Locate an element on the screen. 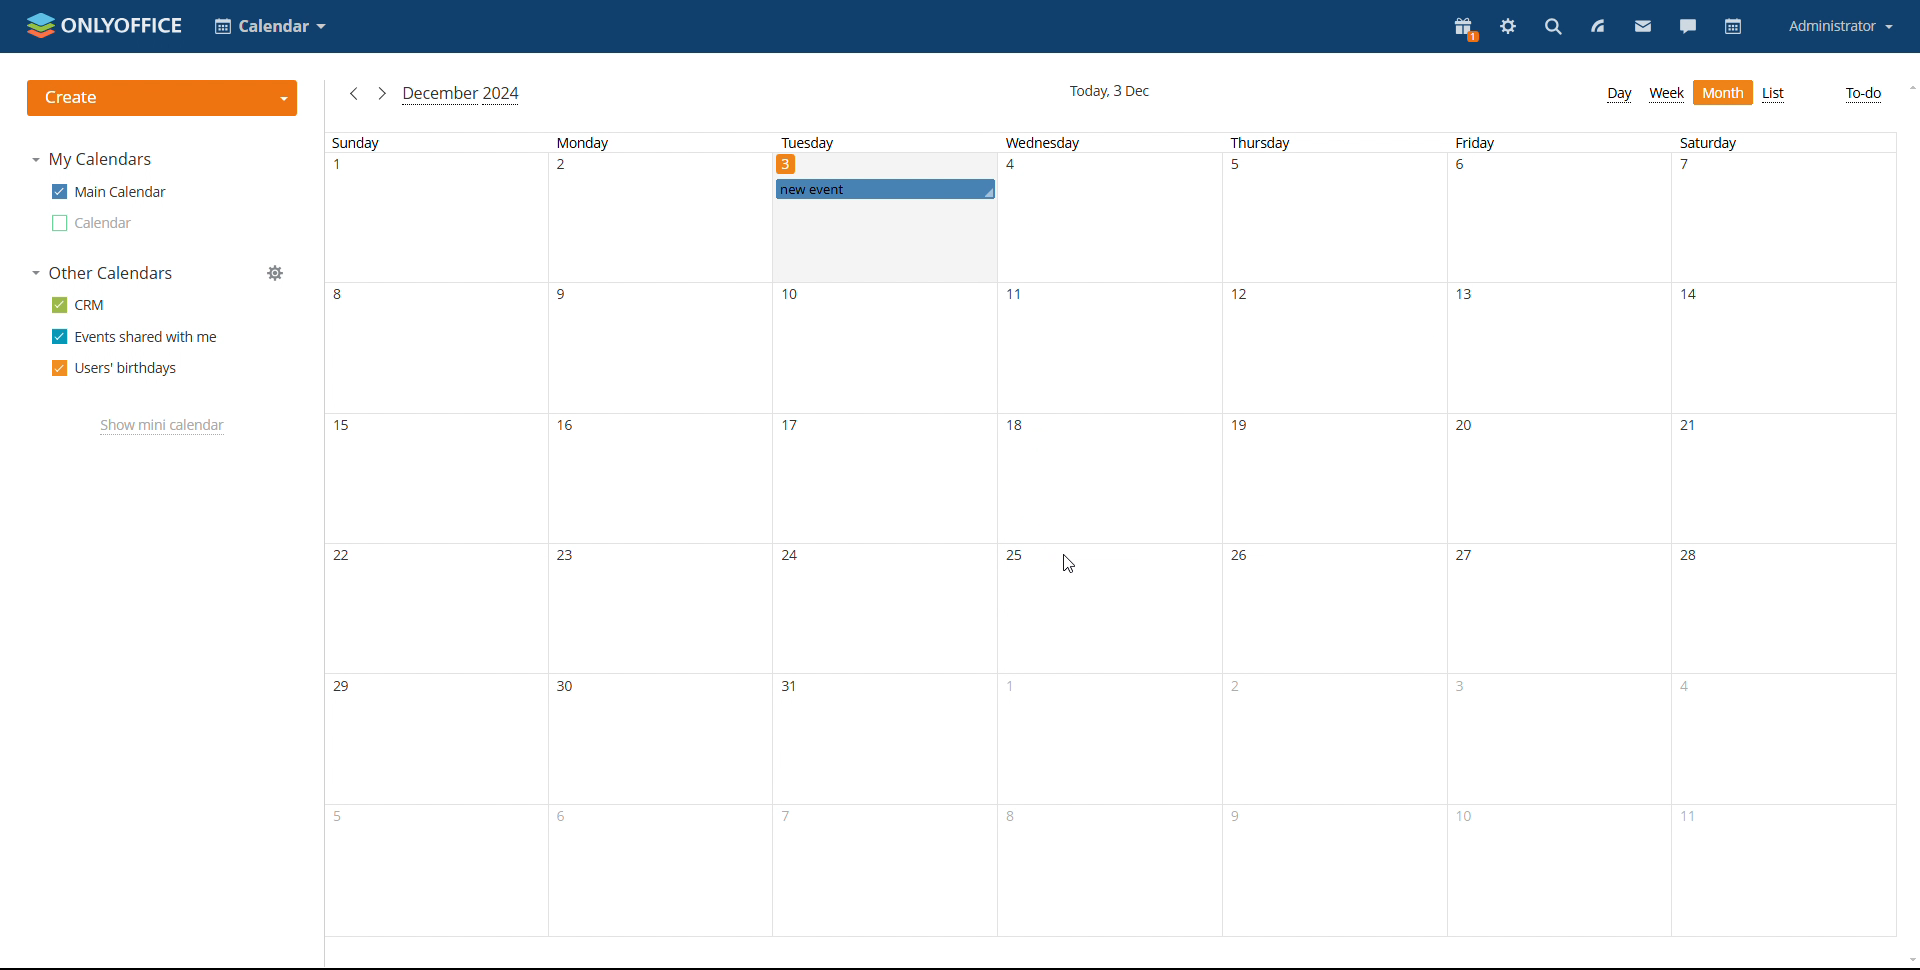 Image resolution: width=1920 pixels, height=970 pixels. calendar is located at coordinates (1733, 28).